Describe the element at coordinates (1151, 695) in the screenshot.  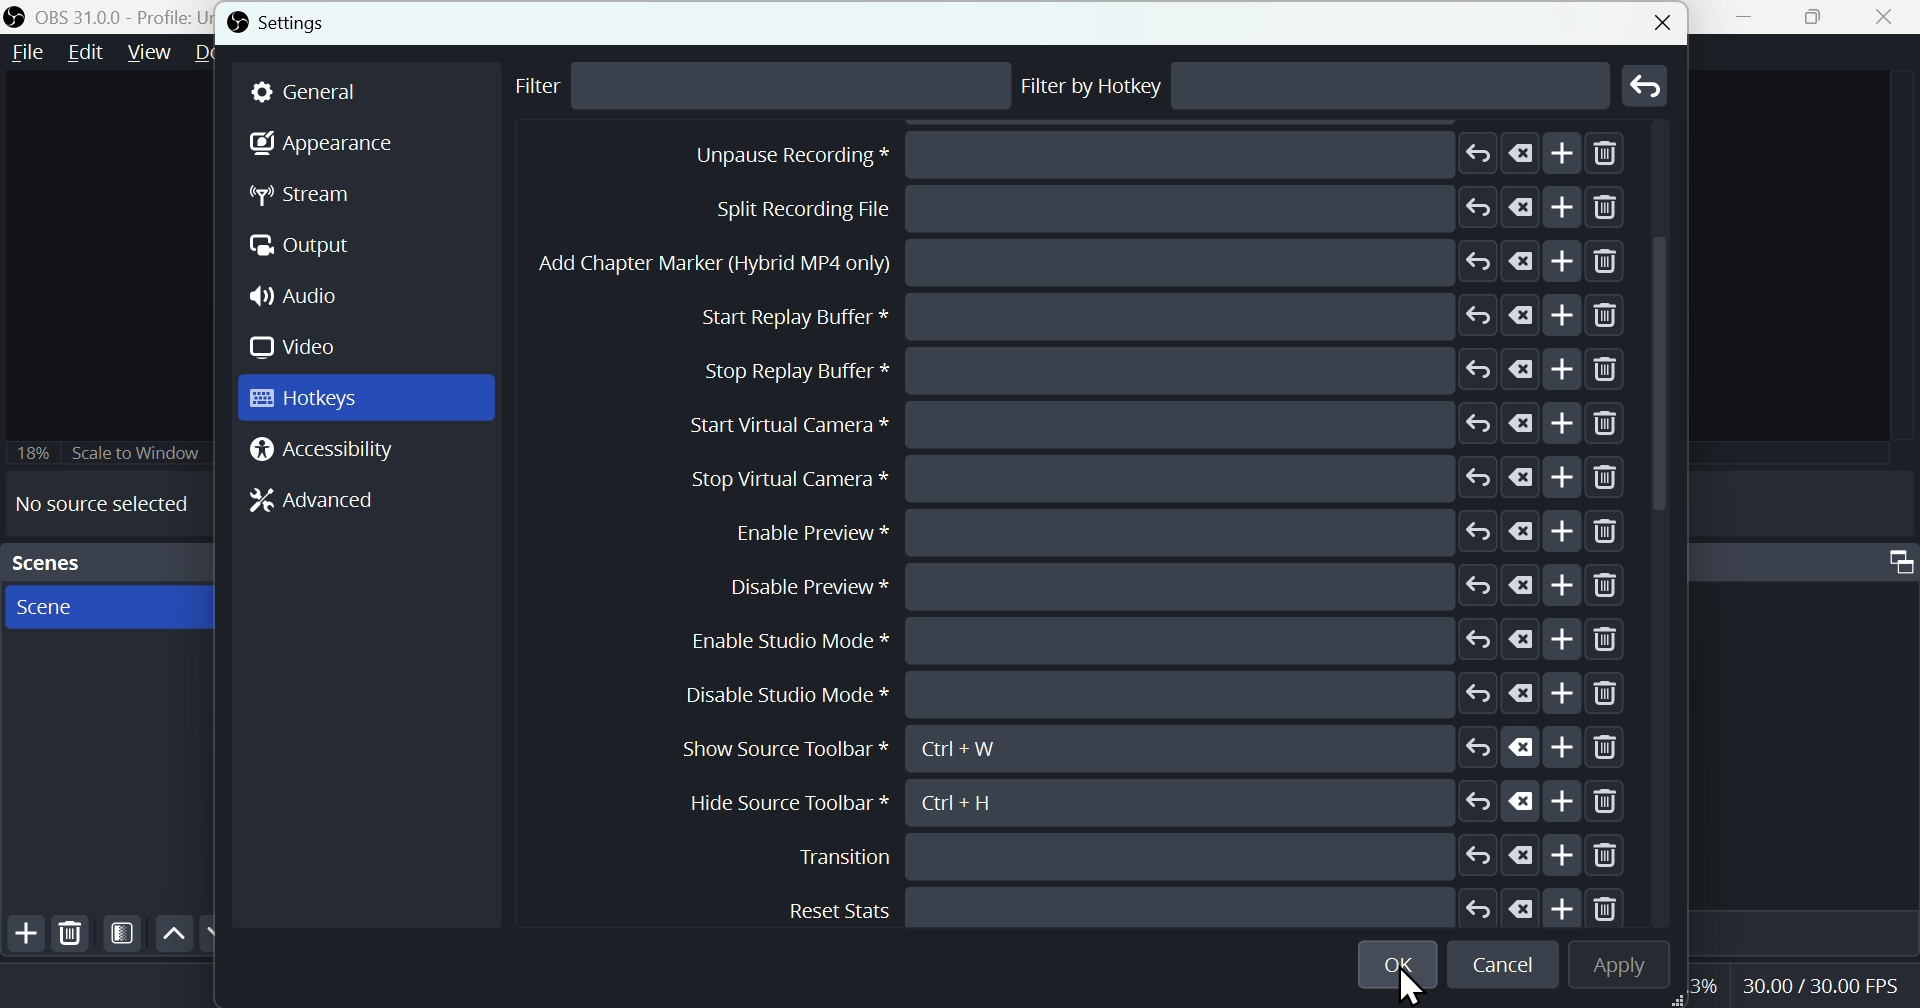
I see `stop Virtual camera` at that location.